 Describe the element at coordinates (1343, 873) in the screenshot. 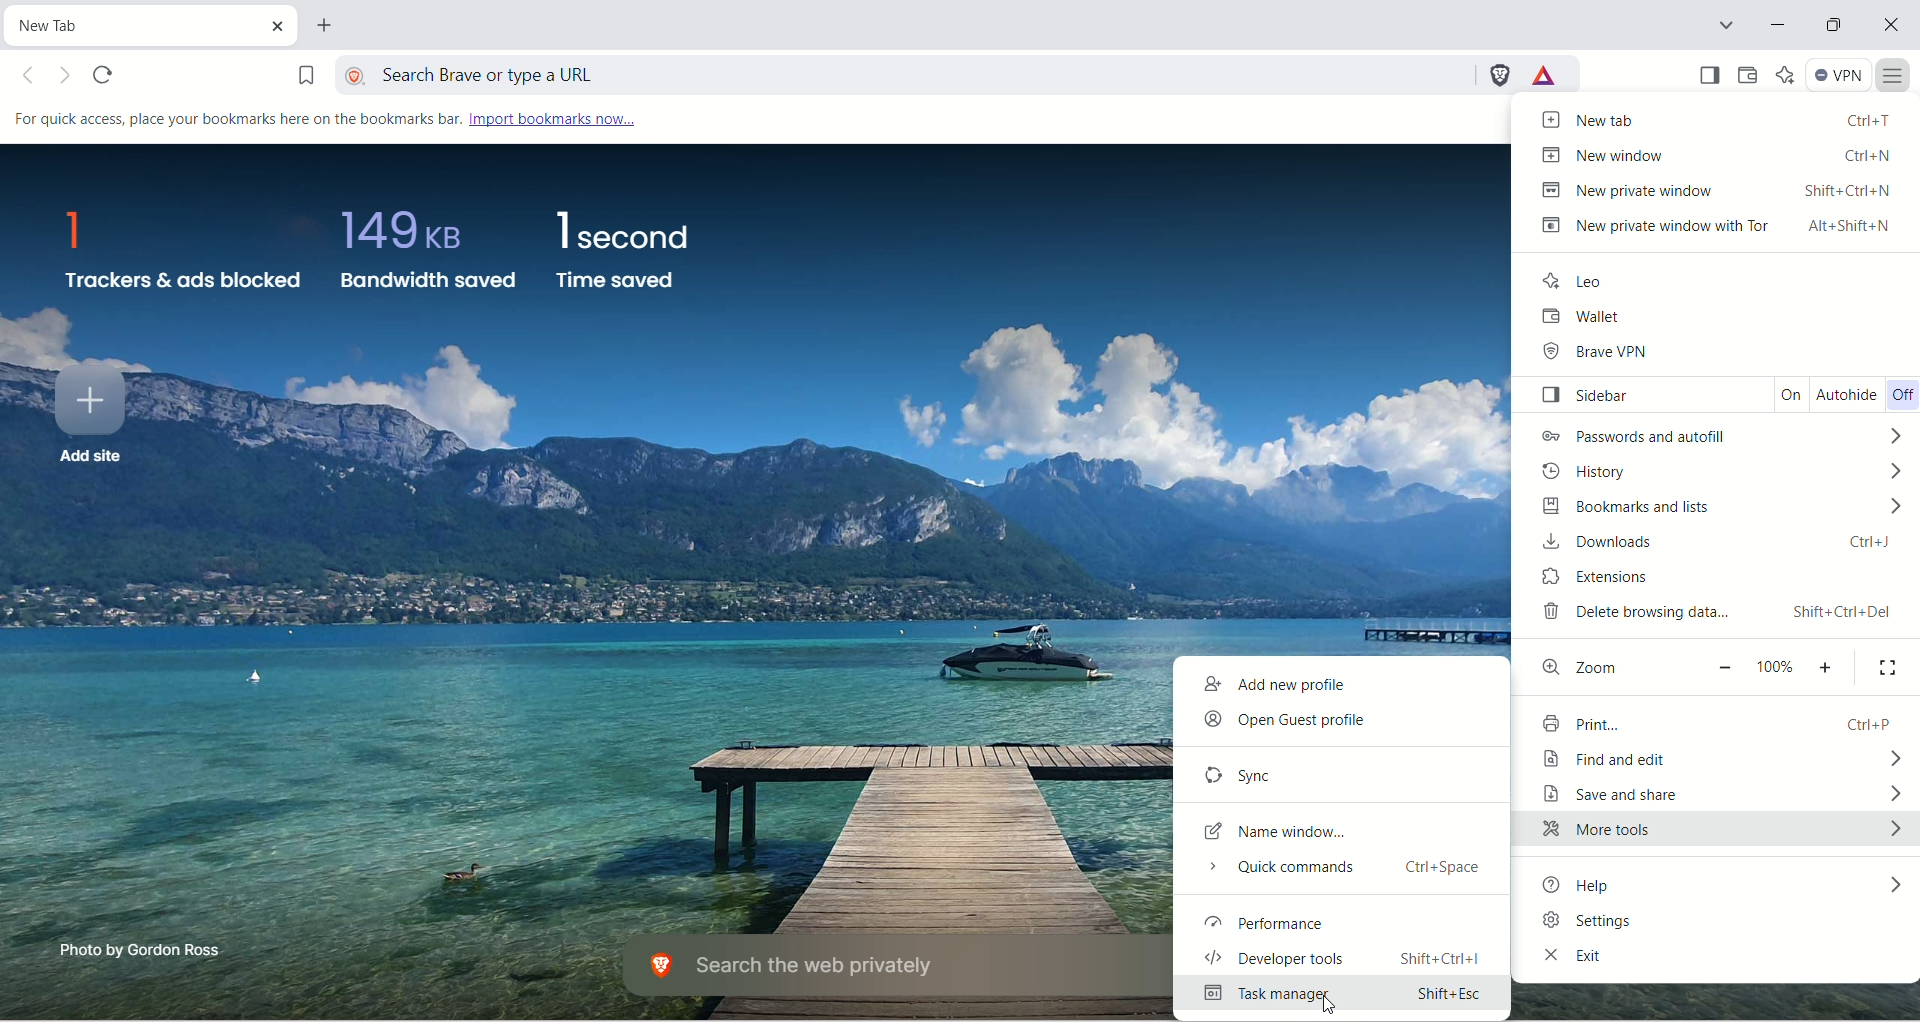

I see `quick commands` at that location.